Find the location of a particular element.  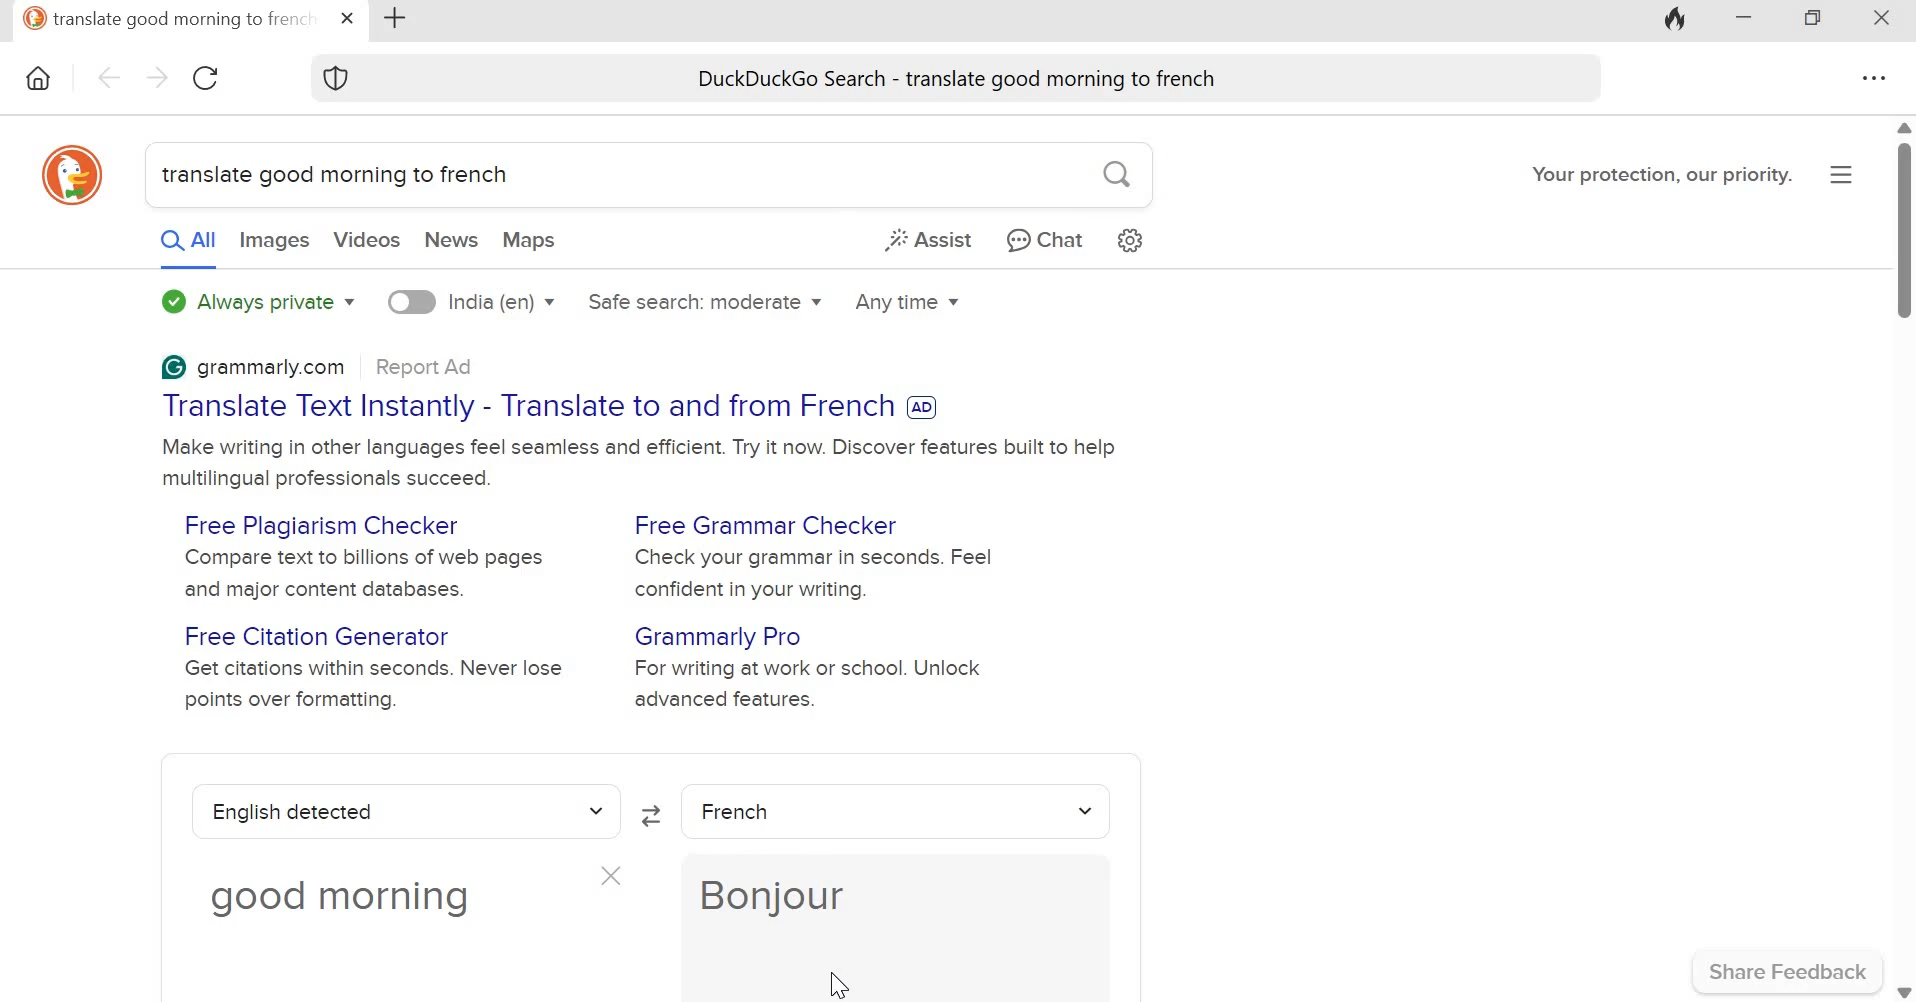

Free Grammar Checker is located at coordinates (764, 524).